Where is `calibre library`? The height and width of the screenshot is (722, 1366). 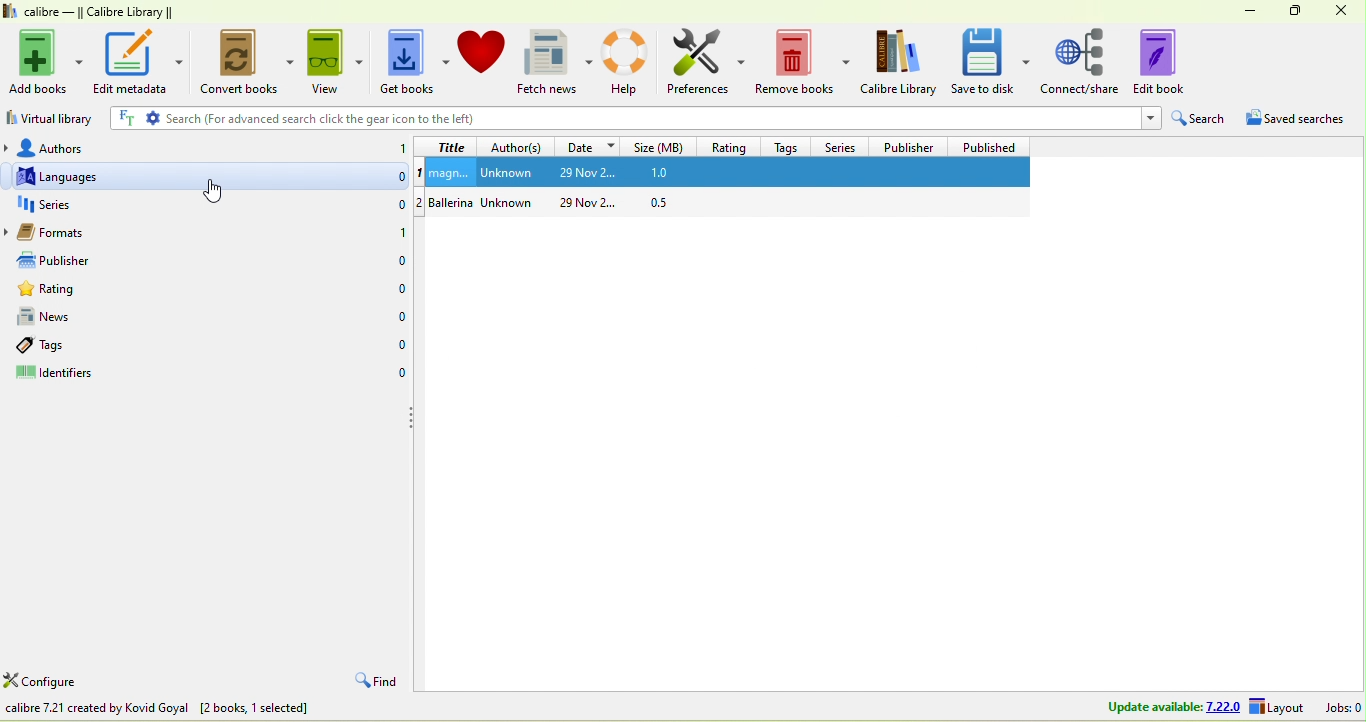
calibre library is located at coordinates (901, 63).